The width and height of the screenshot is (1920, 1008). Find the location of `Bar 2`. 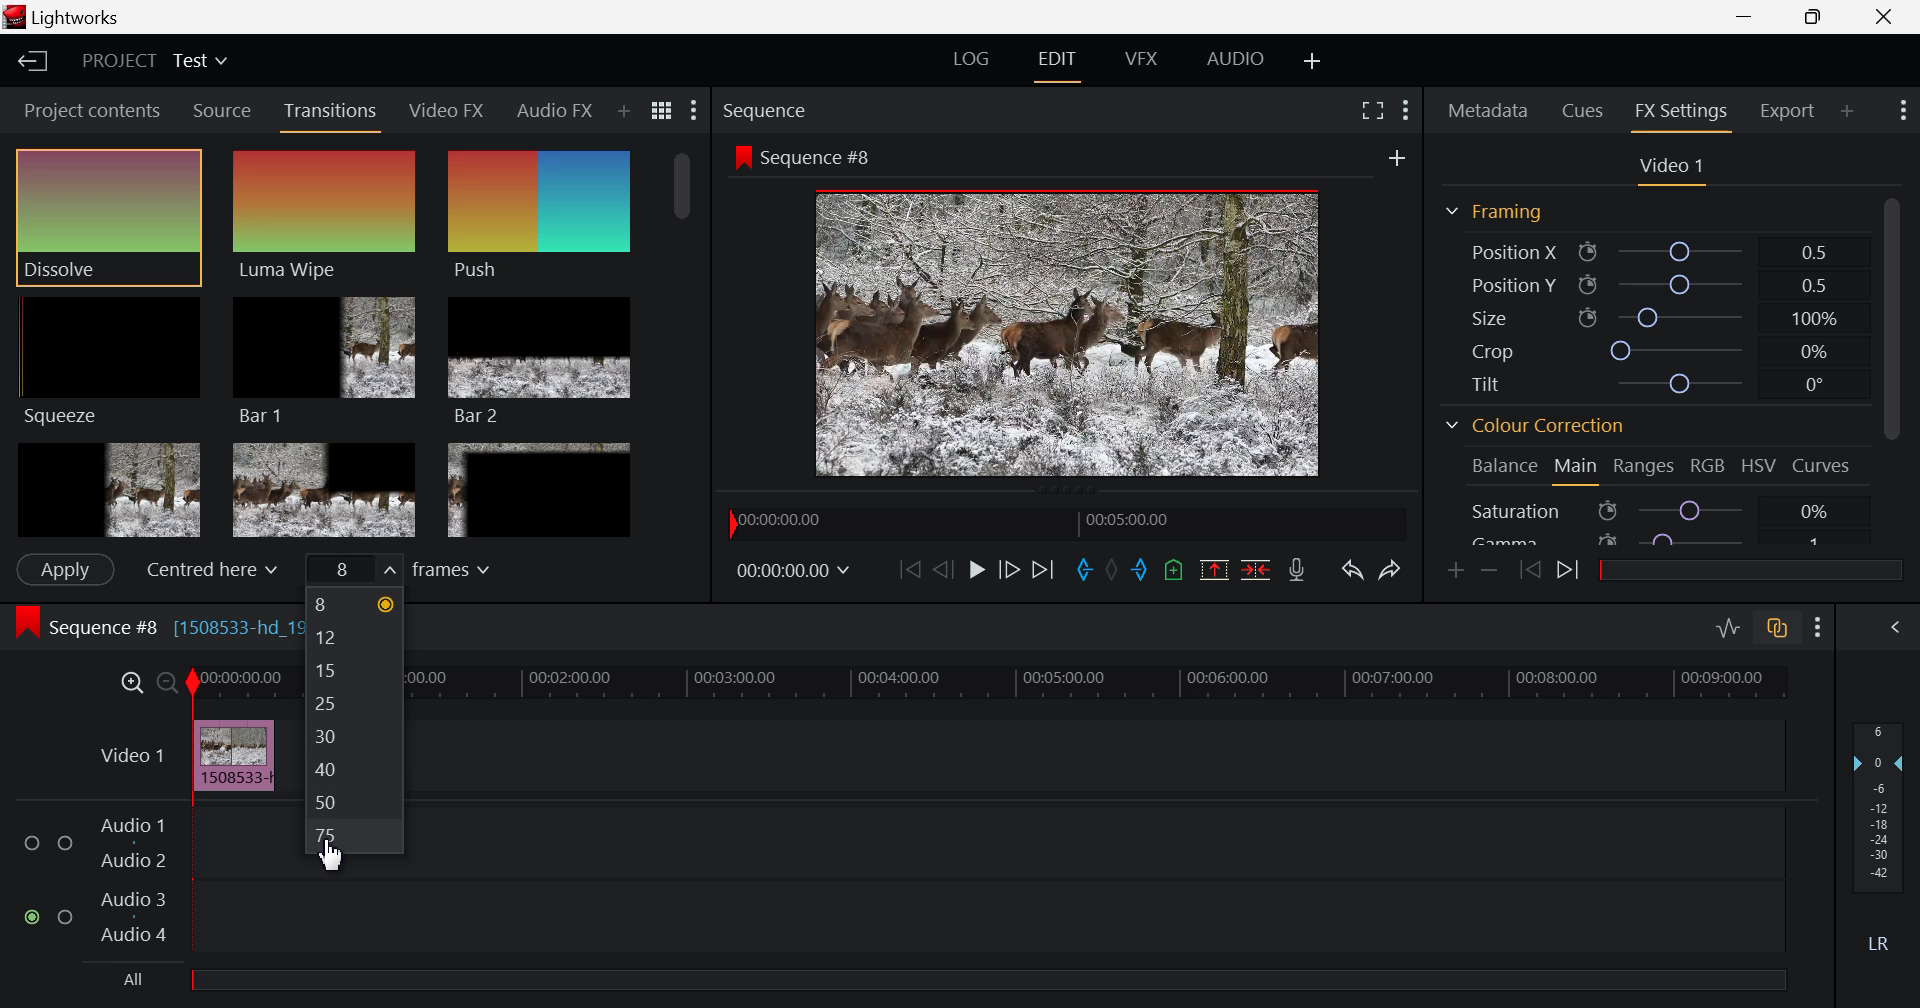

Bar 2 is located at coordinates (542, 360).